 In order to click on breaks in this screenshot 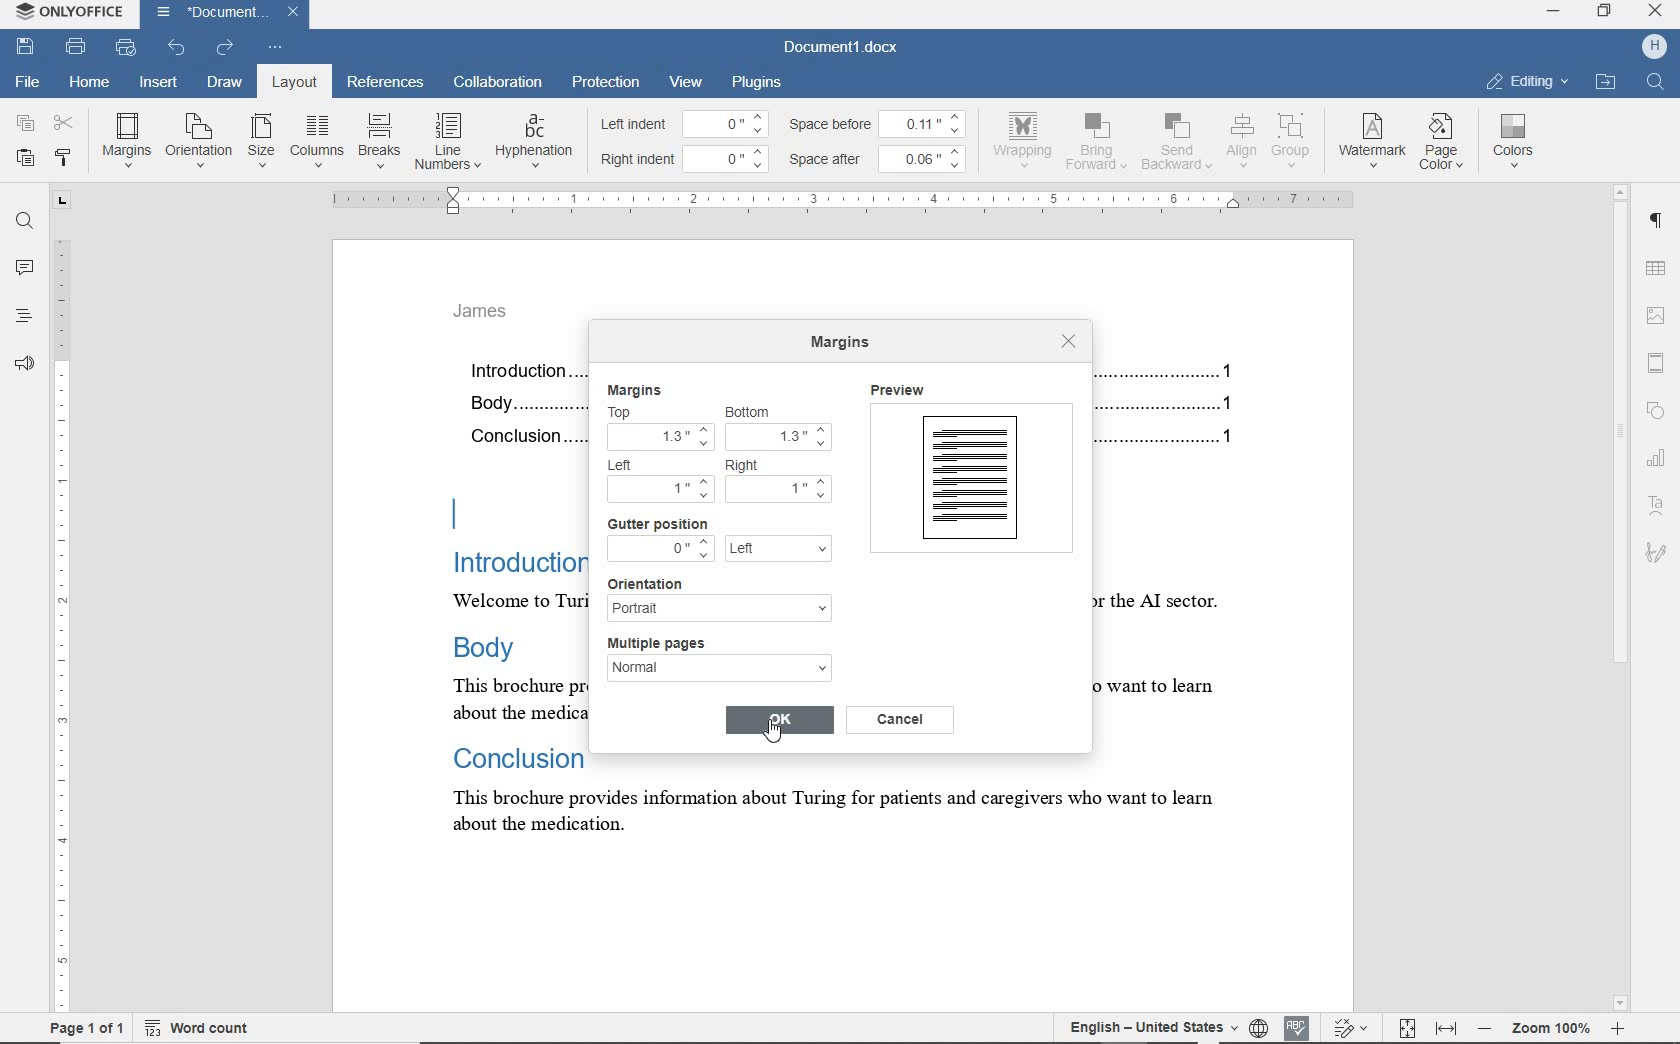, I will do `click(377, 141)`.